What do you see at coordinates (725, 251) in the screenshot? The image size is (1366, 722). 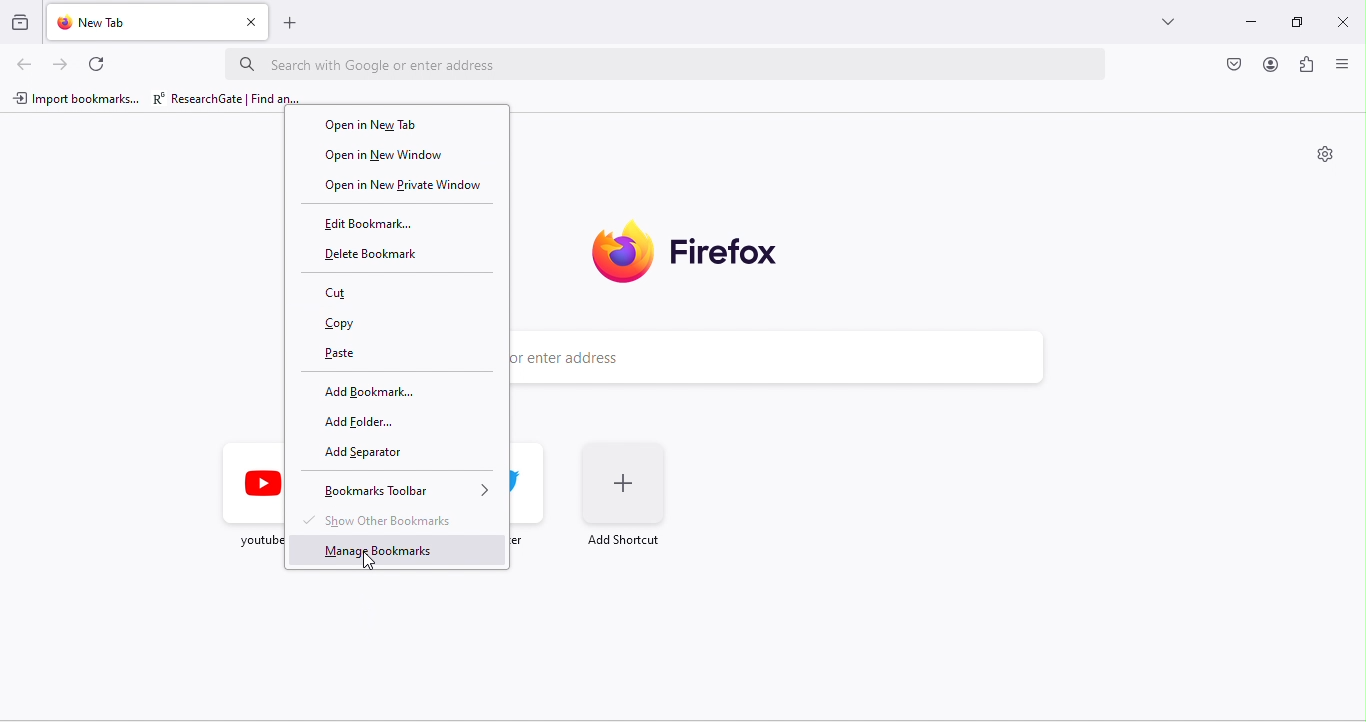 I see `Firefox` at bounding box center [725, 251].